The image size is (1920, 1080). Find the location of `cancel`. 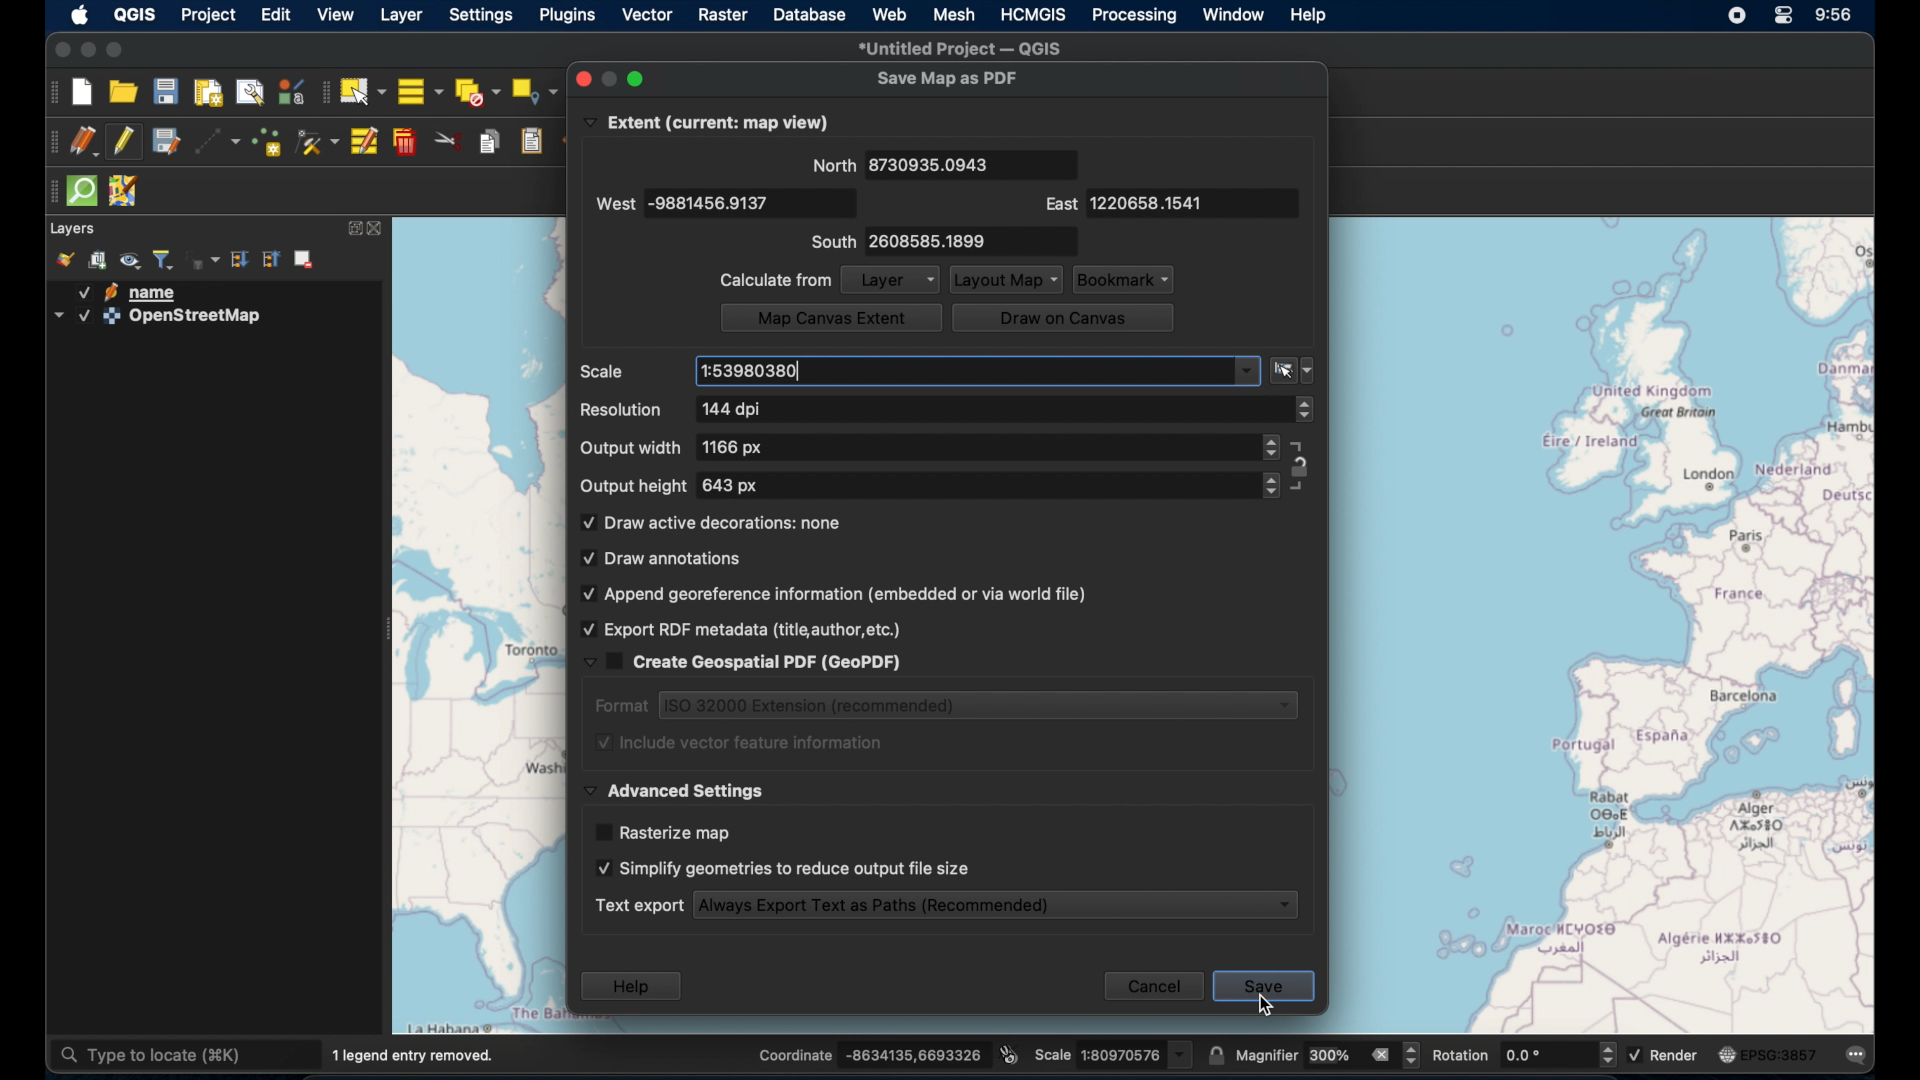

cancel is located at coordinates (1151, 987).